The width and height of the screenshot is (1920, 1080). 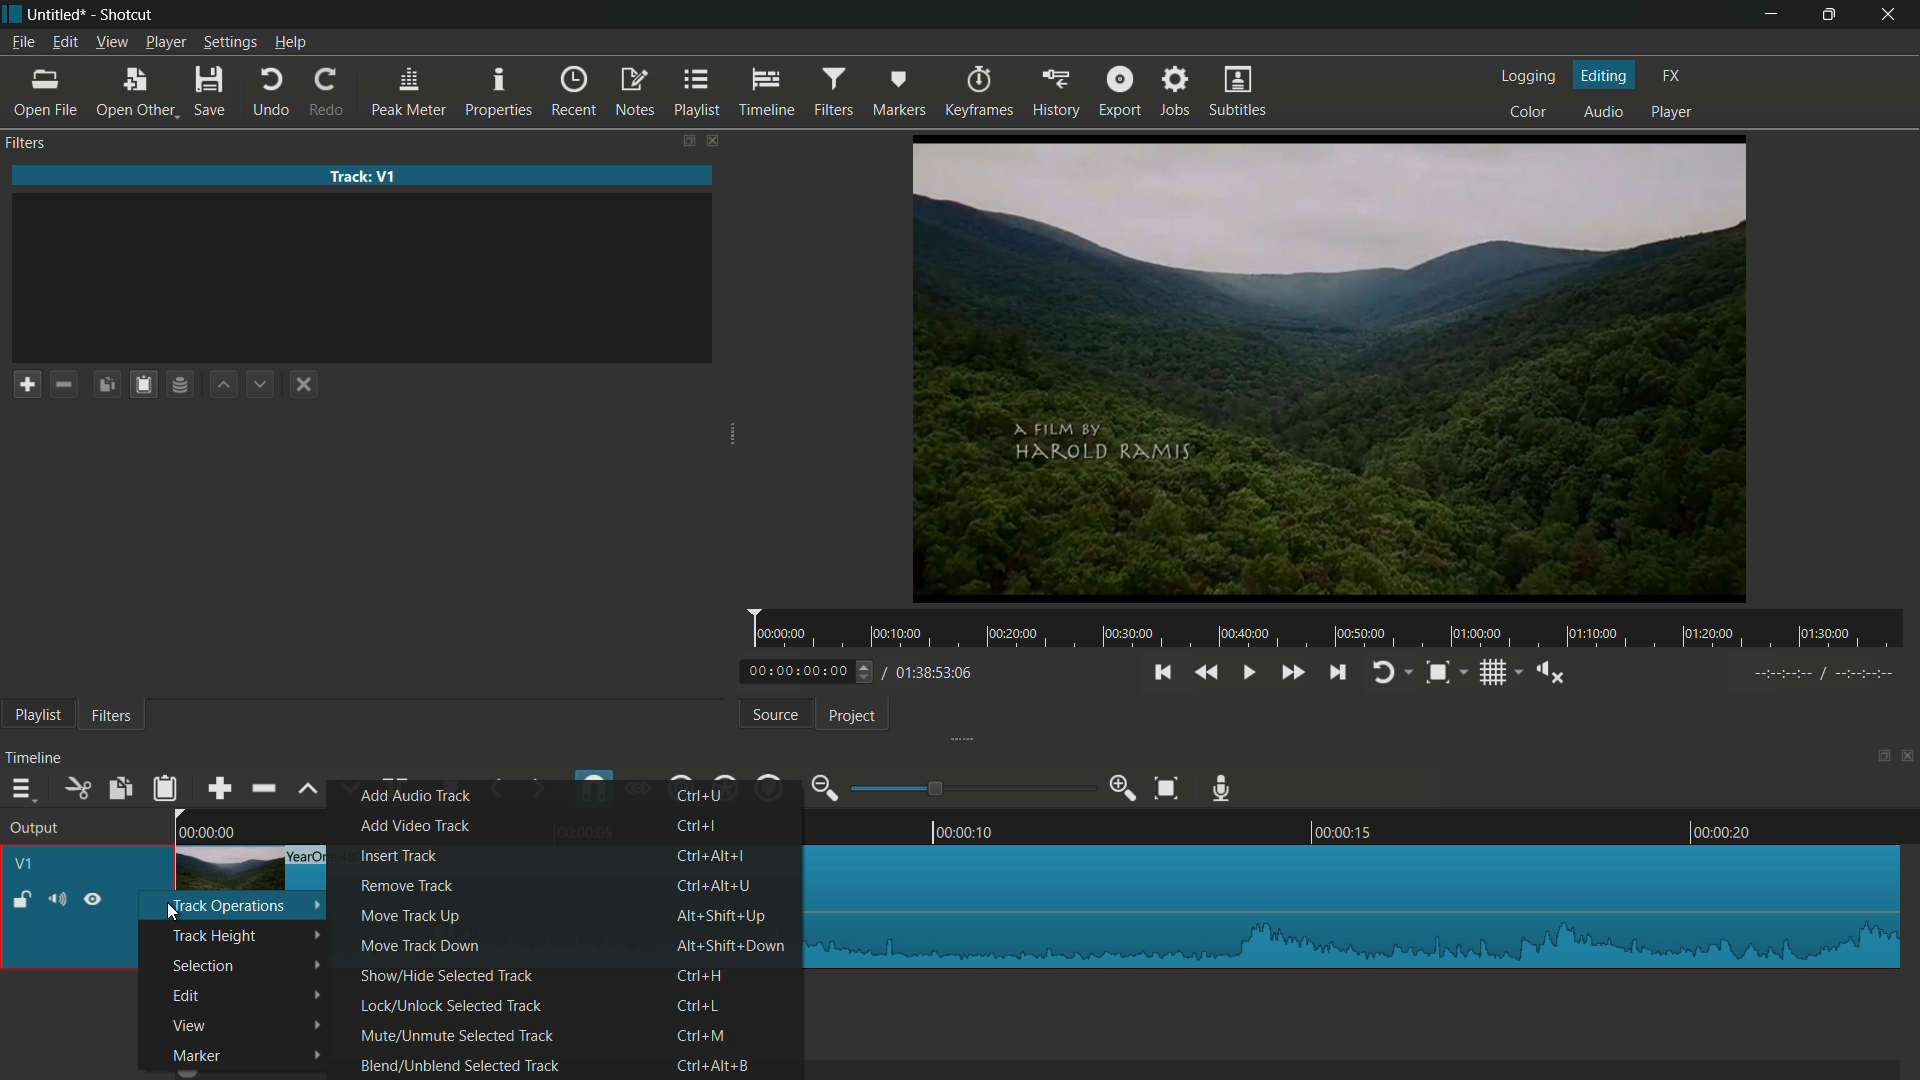 I want to click on playlist, so click(x=700, y=93).